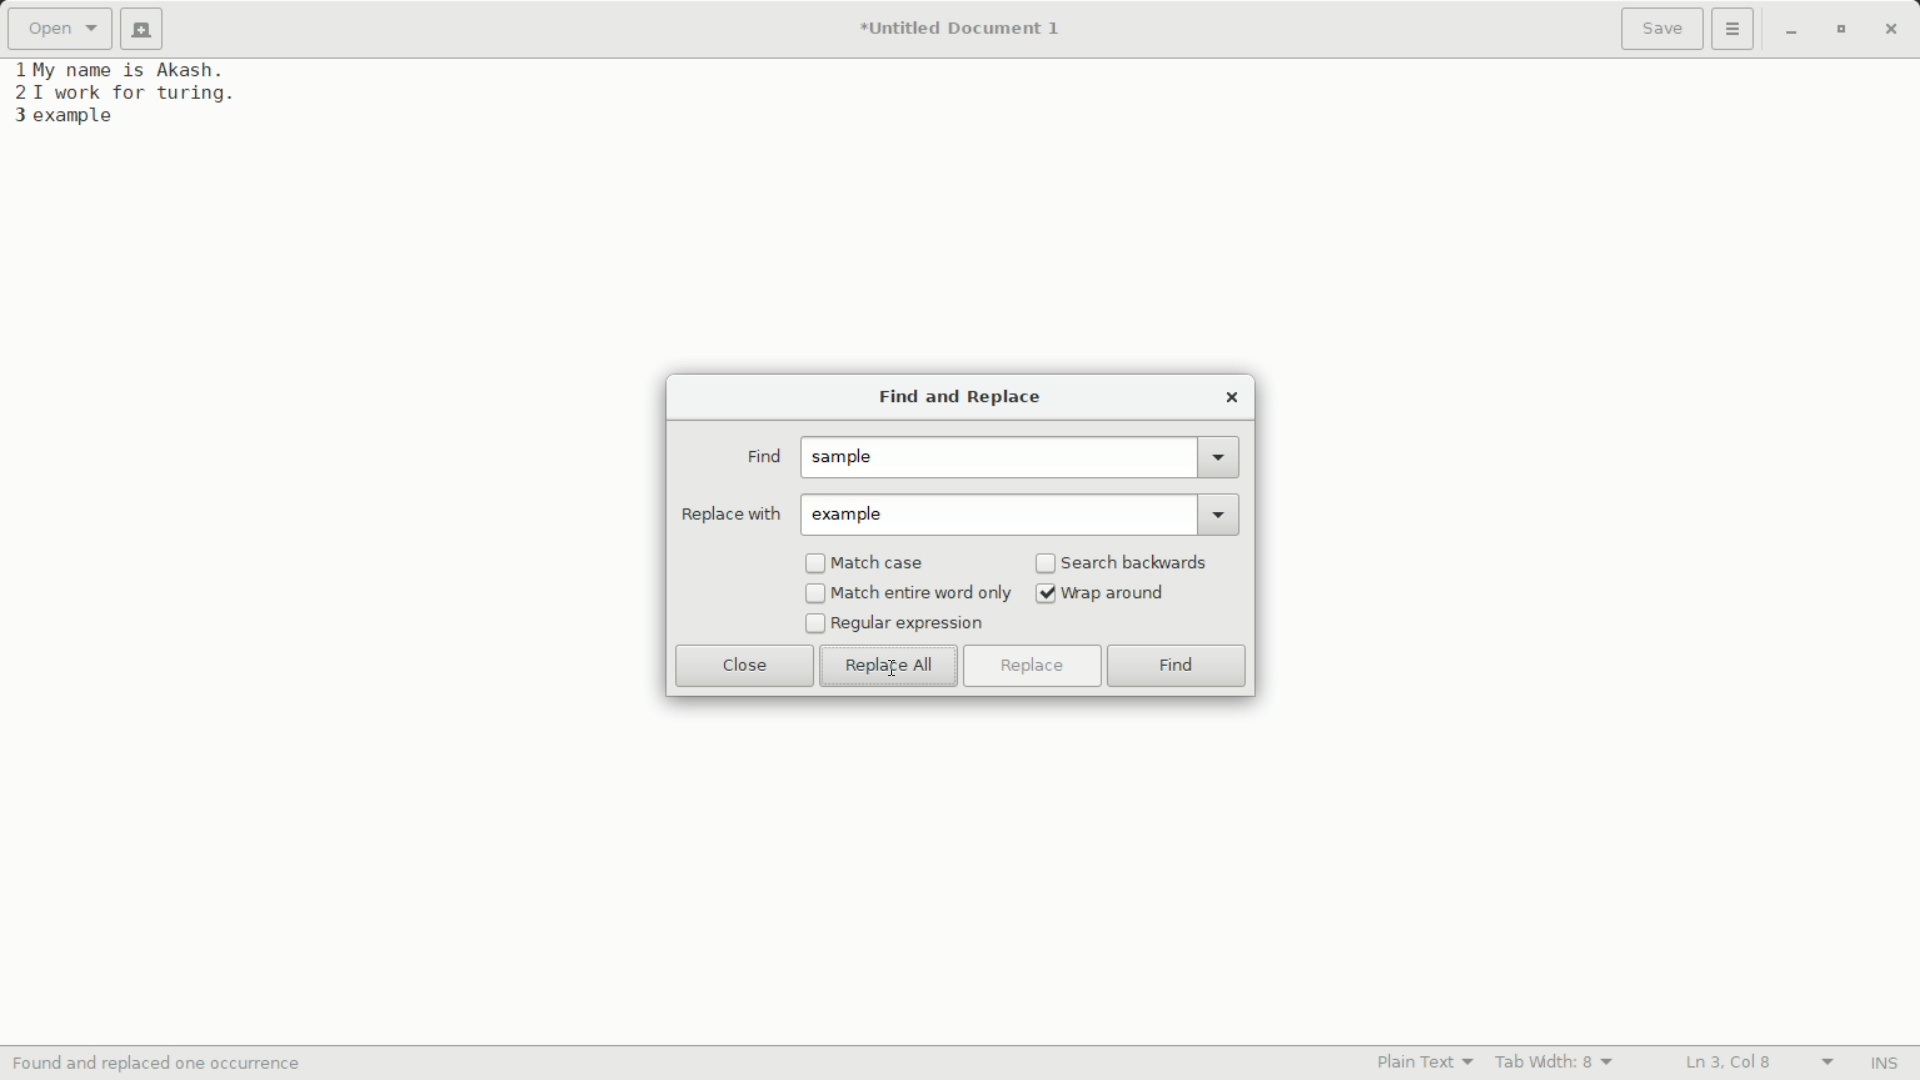 This screenshot has width=1920, height=1080. What do you see at coordinates (1232, 397) in the screenshot?
I see `close` at bounding box center [1232, 397].